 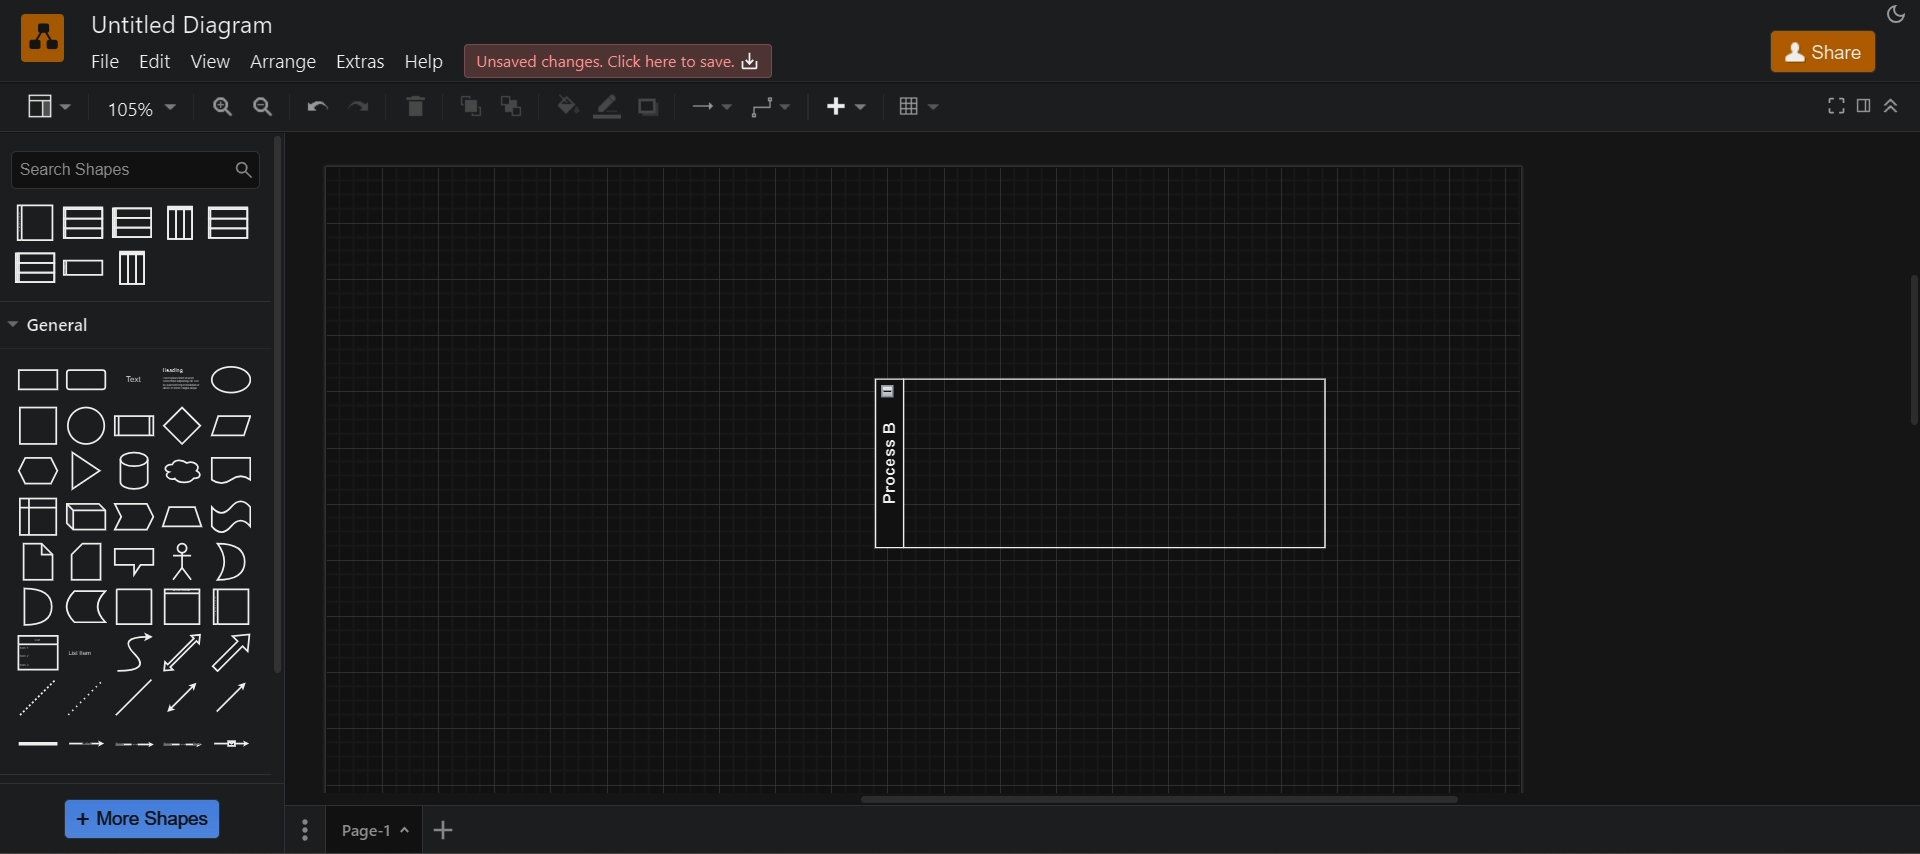 What do you see at coordinates (231, 698) in the screenshot?
I see `directional connector ` at bounding box center [231, 698].